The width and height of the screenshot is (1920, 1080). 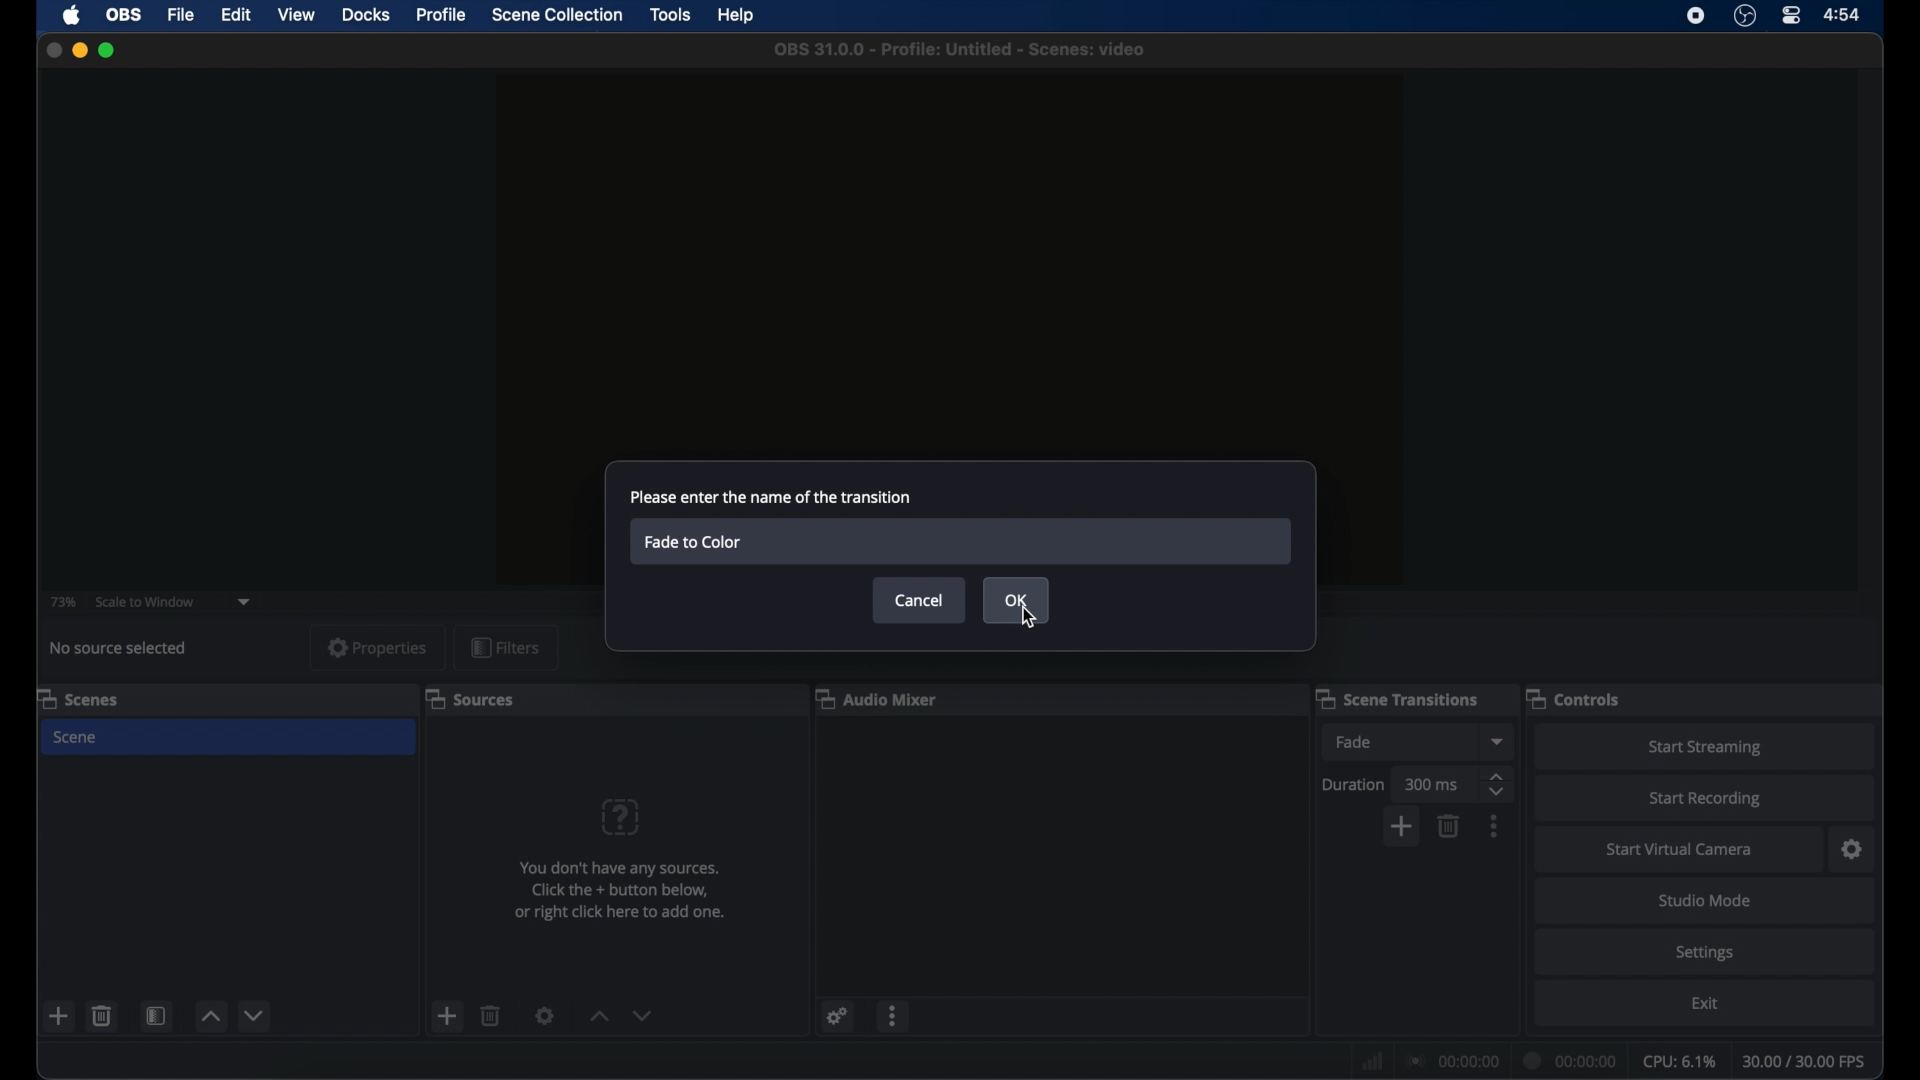 I want to click on scene collection, so click(x=557, y=15).